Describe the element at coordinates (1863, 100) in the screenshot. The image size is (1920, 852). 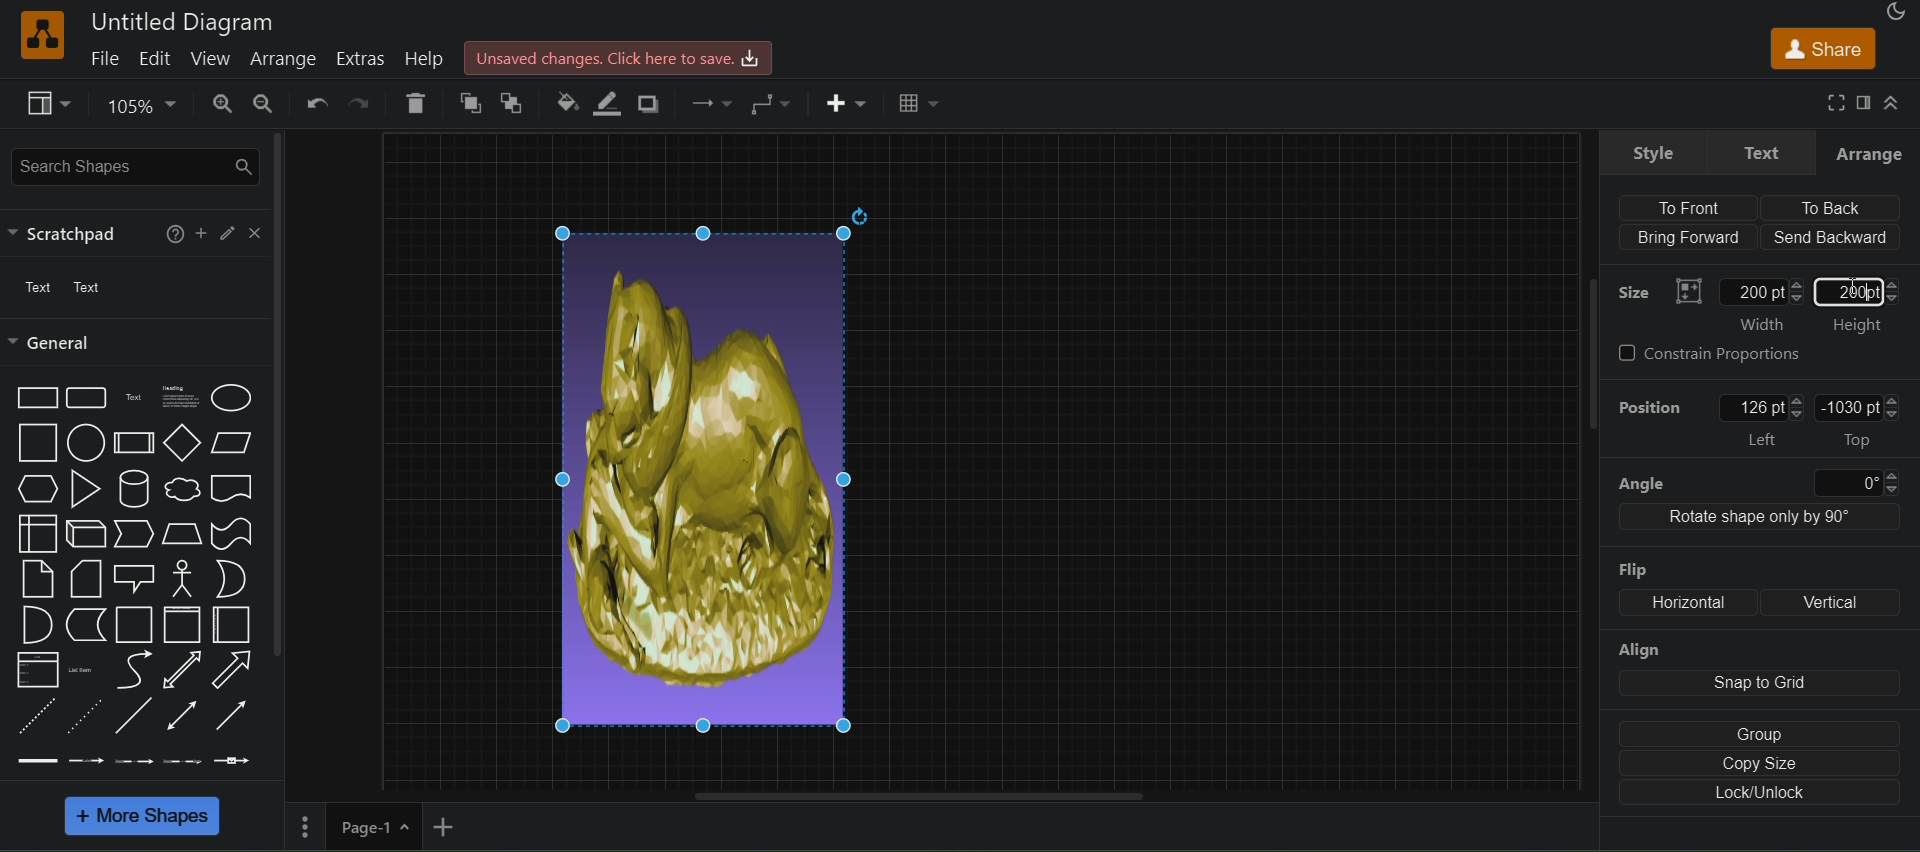
I see `format` at that location.